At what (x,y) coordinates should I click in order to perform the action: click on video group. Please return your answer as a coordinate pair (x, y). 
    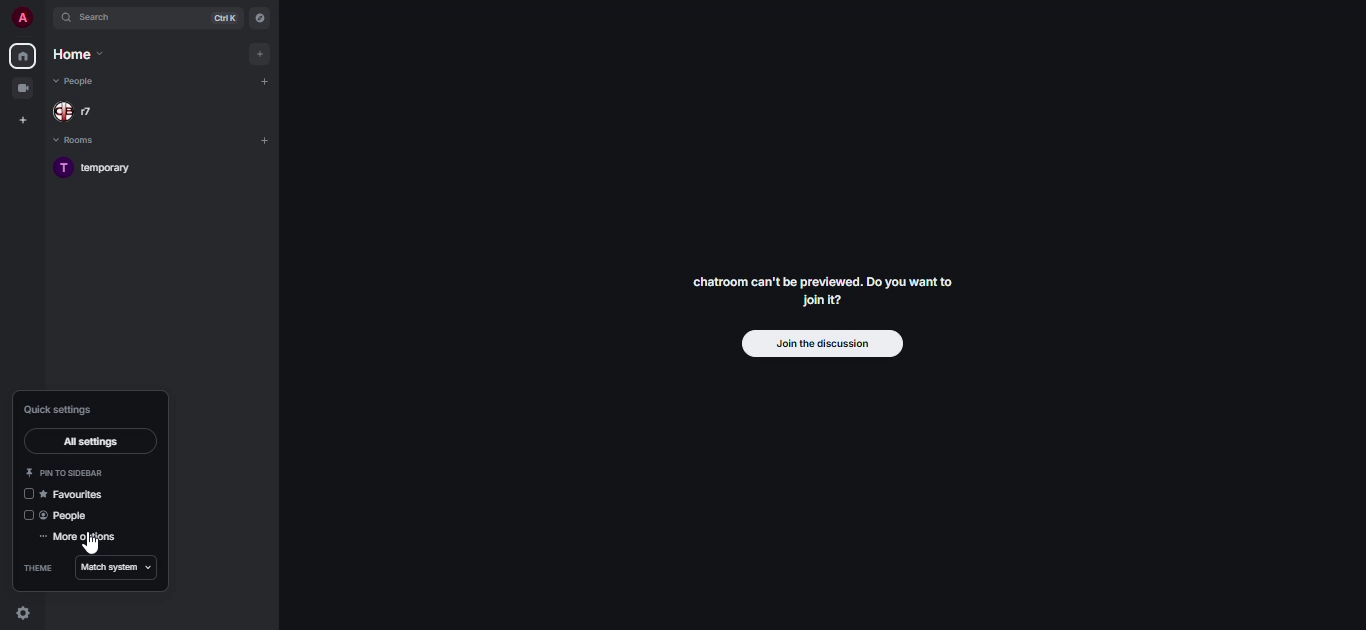
    Looking at the image, I should click on (22, 88).